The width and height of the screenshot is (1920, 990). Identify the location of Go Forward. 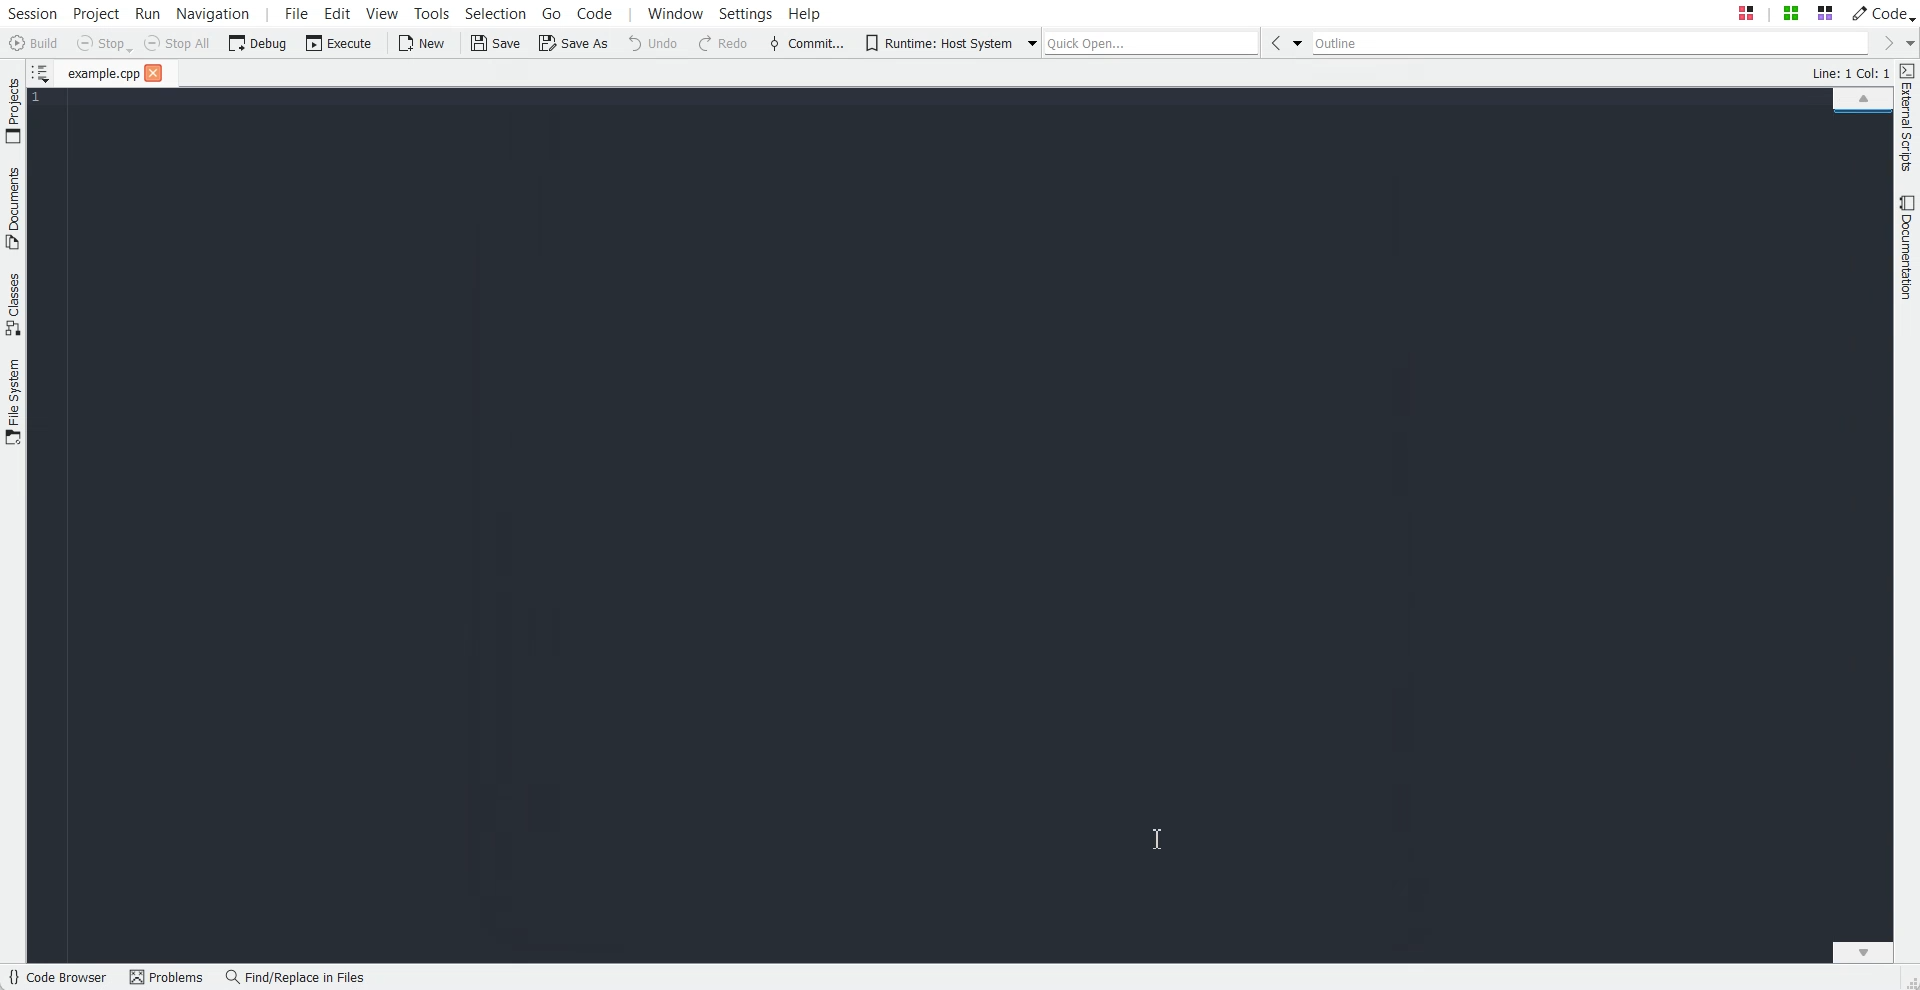
(1882, 42).